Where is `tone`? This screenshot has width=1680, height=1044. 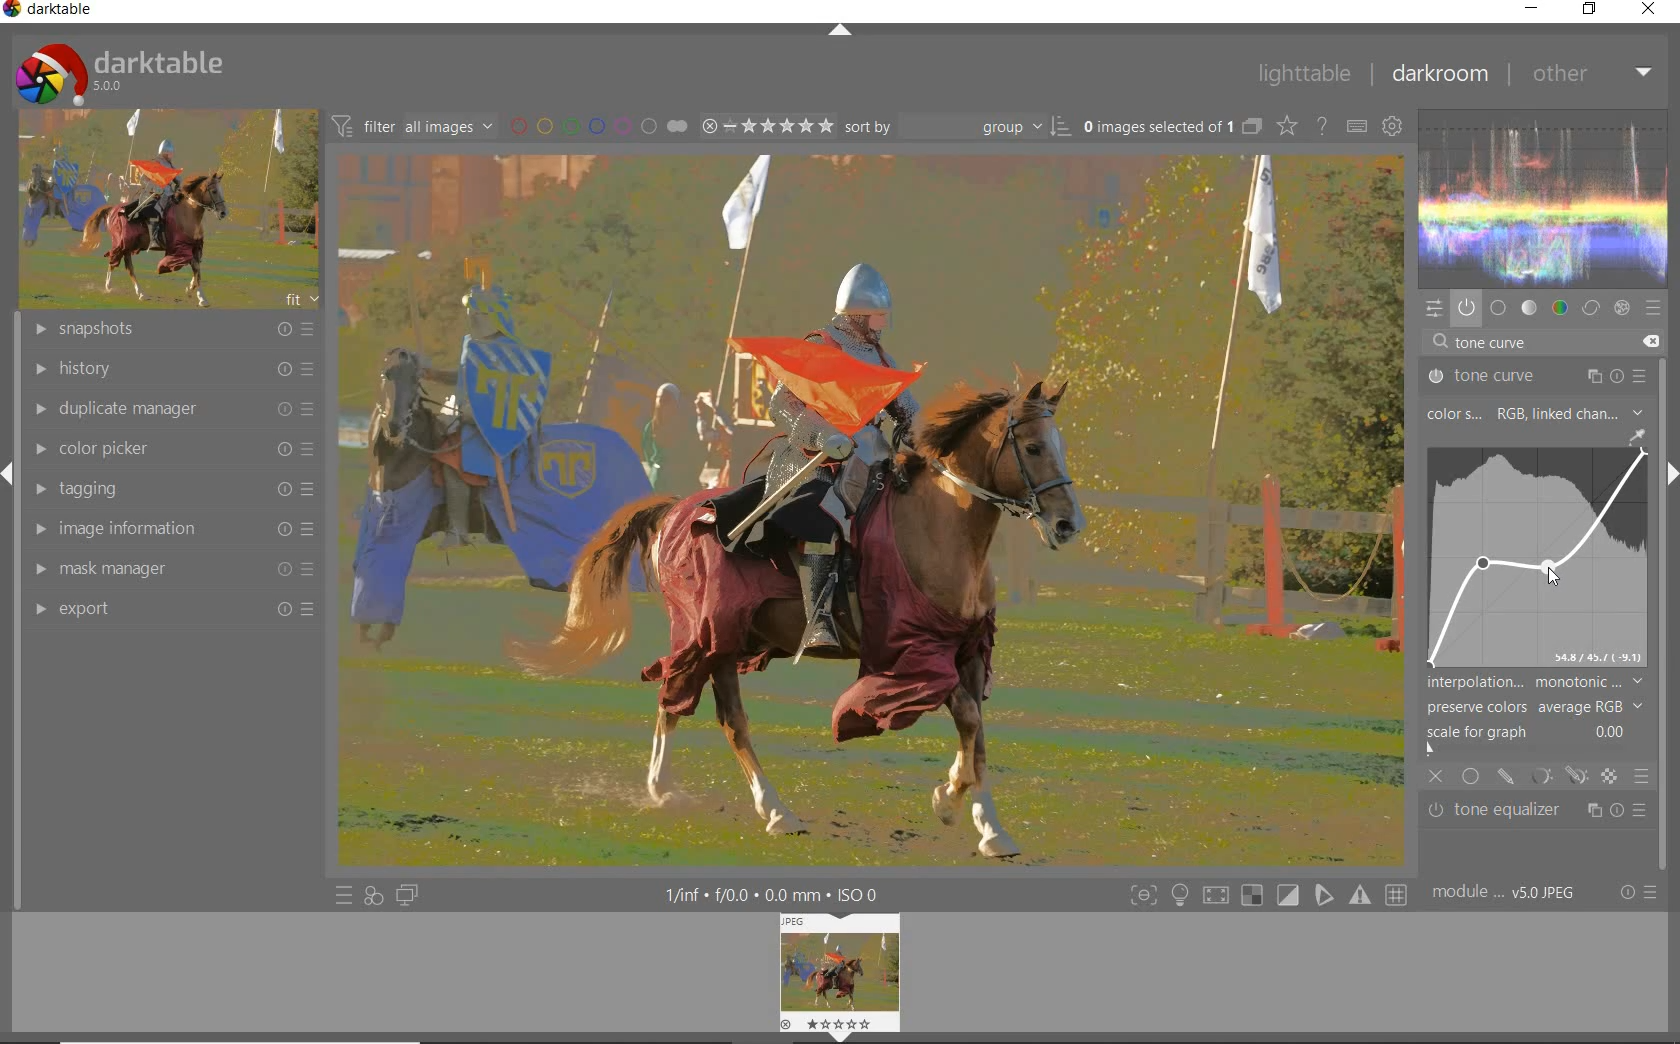 tone is located at coordinates (1530, 308).